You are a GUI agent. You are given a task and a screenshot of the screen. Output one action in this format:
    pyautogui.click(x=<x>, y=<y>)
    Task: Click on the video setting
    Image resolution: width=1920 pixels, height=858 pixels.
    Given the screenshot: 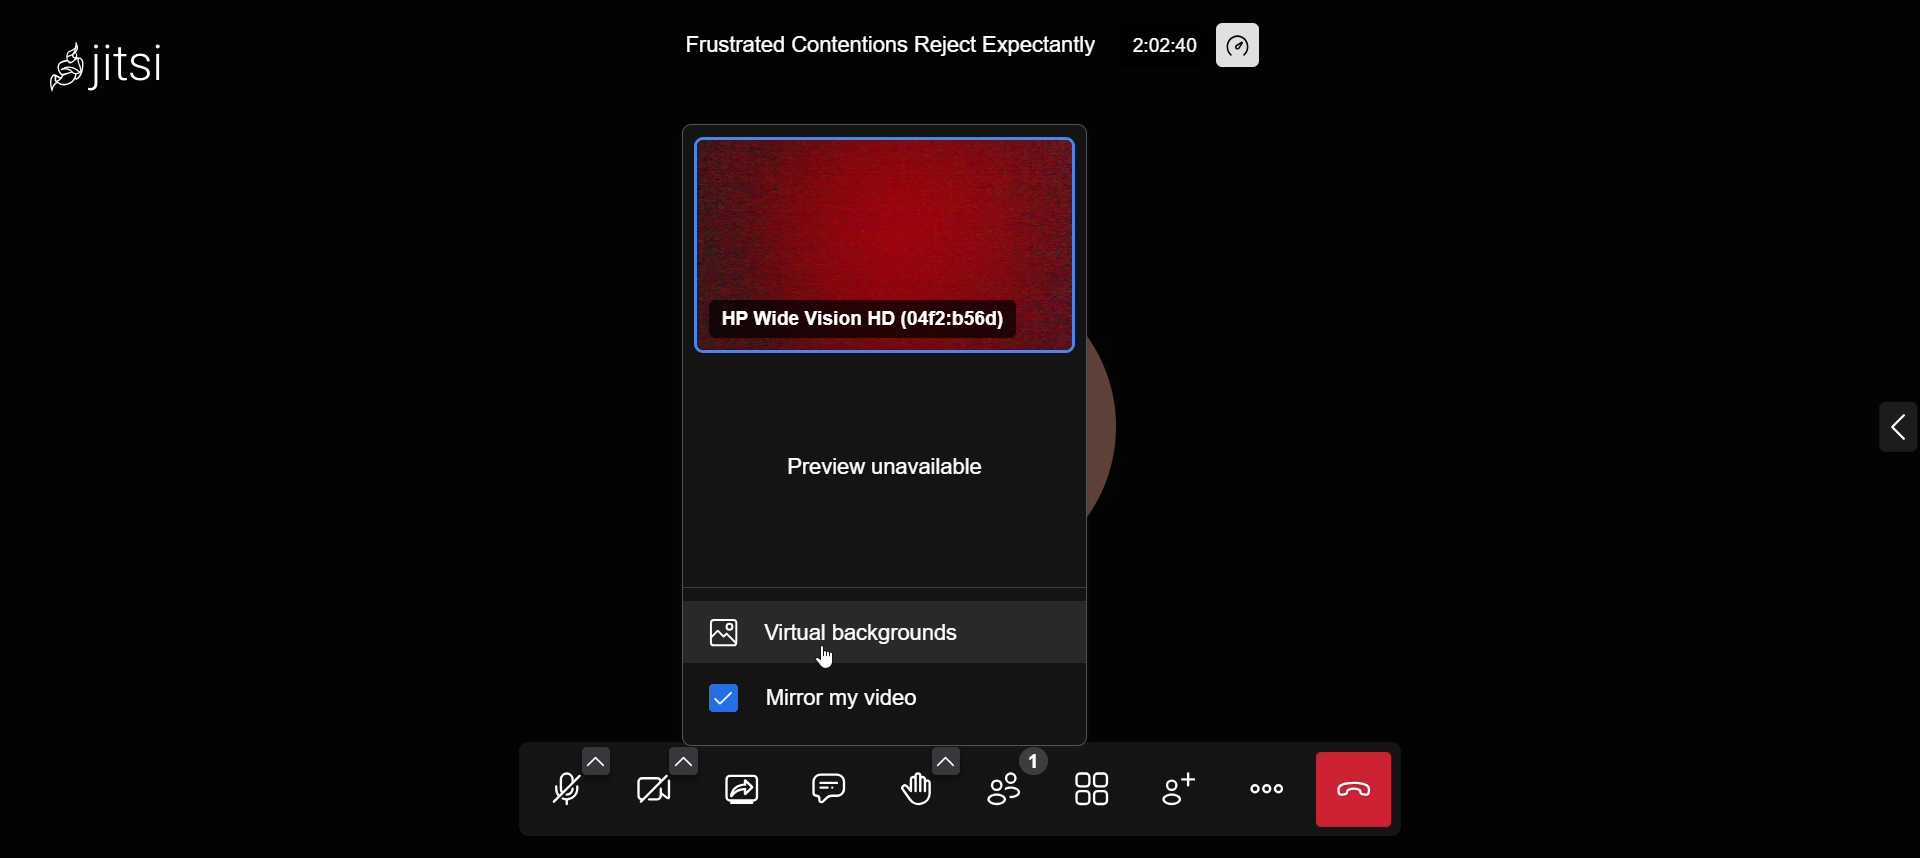 What is the action you would take?
    pyautogui.click(x=678, y=757)
    